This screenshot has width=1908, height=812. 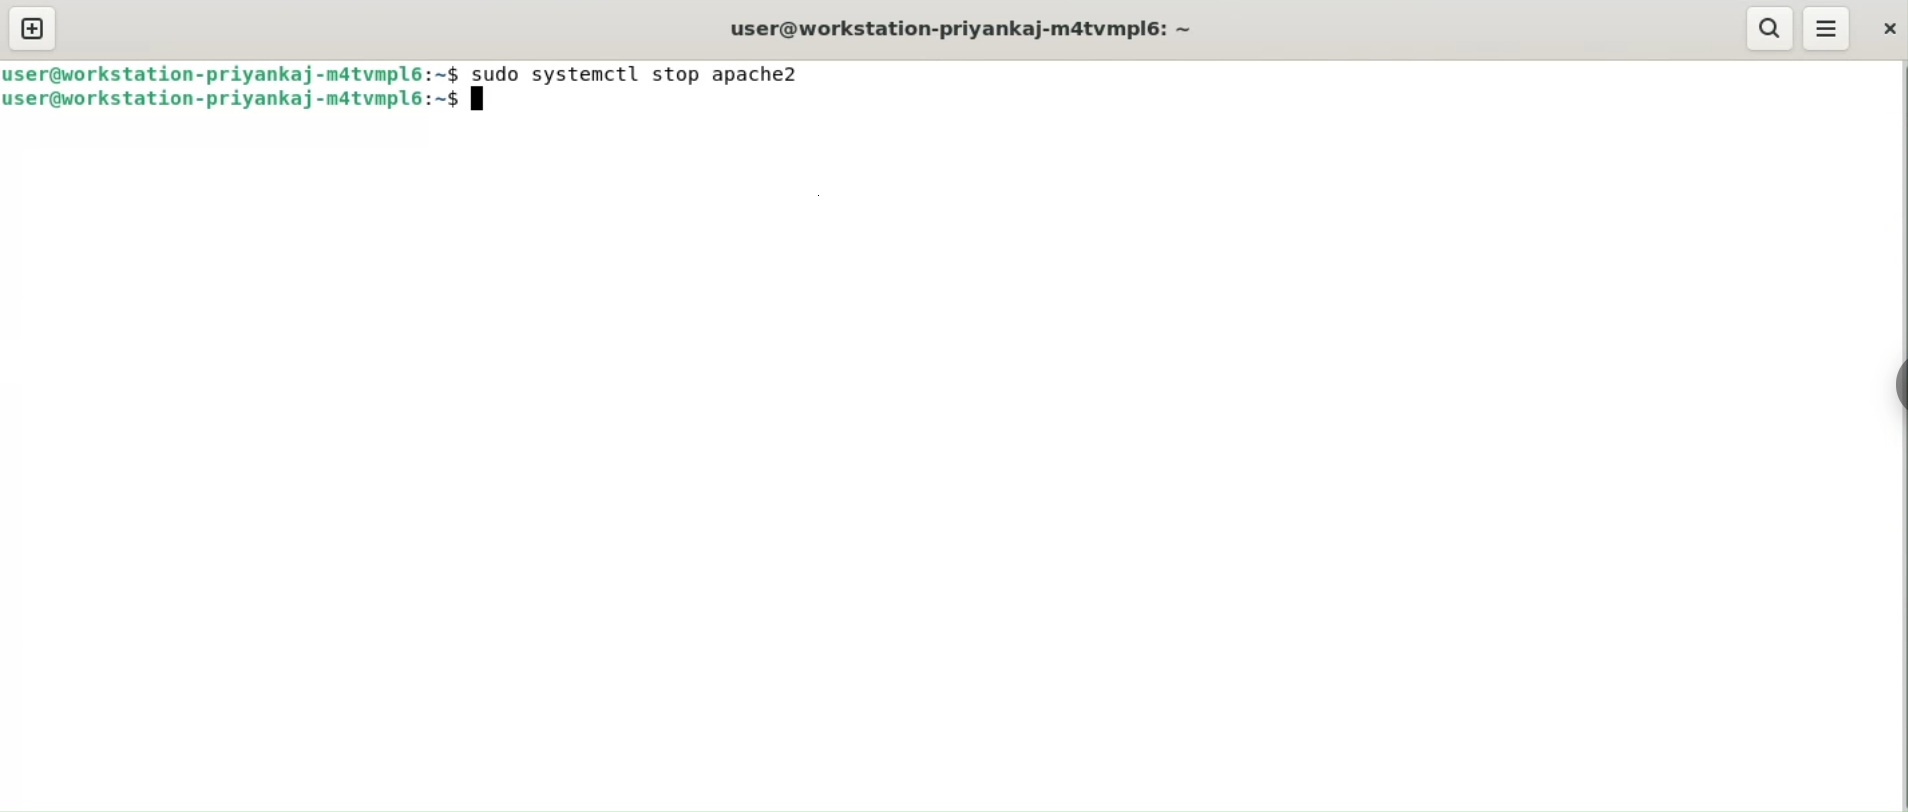 I want to click on search, so click(x=1769, y=28).